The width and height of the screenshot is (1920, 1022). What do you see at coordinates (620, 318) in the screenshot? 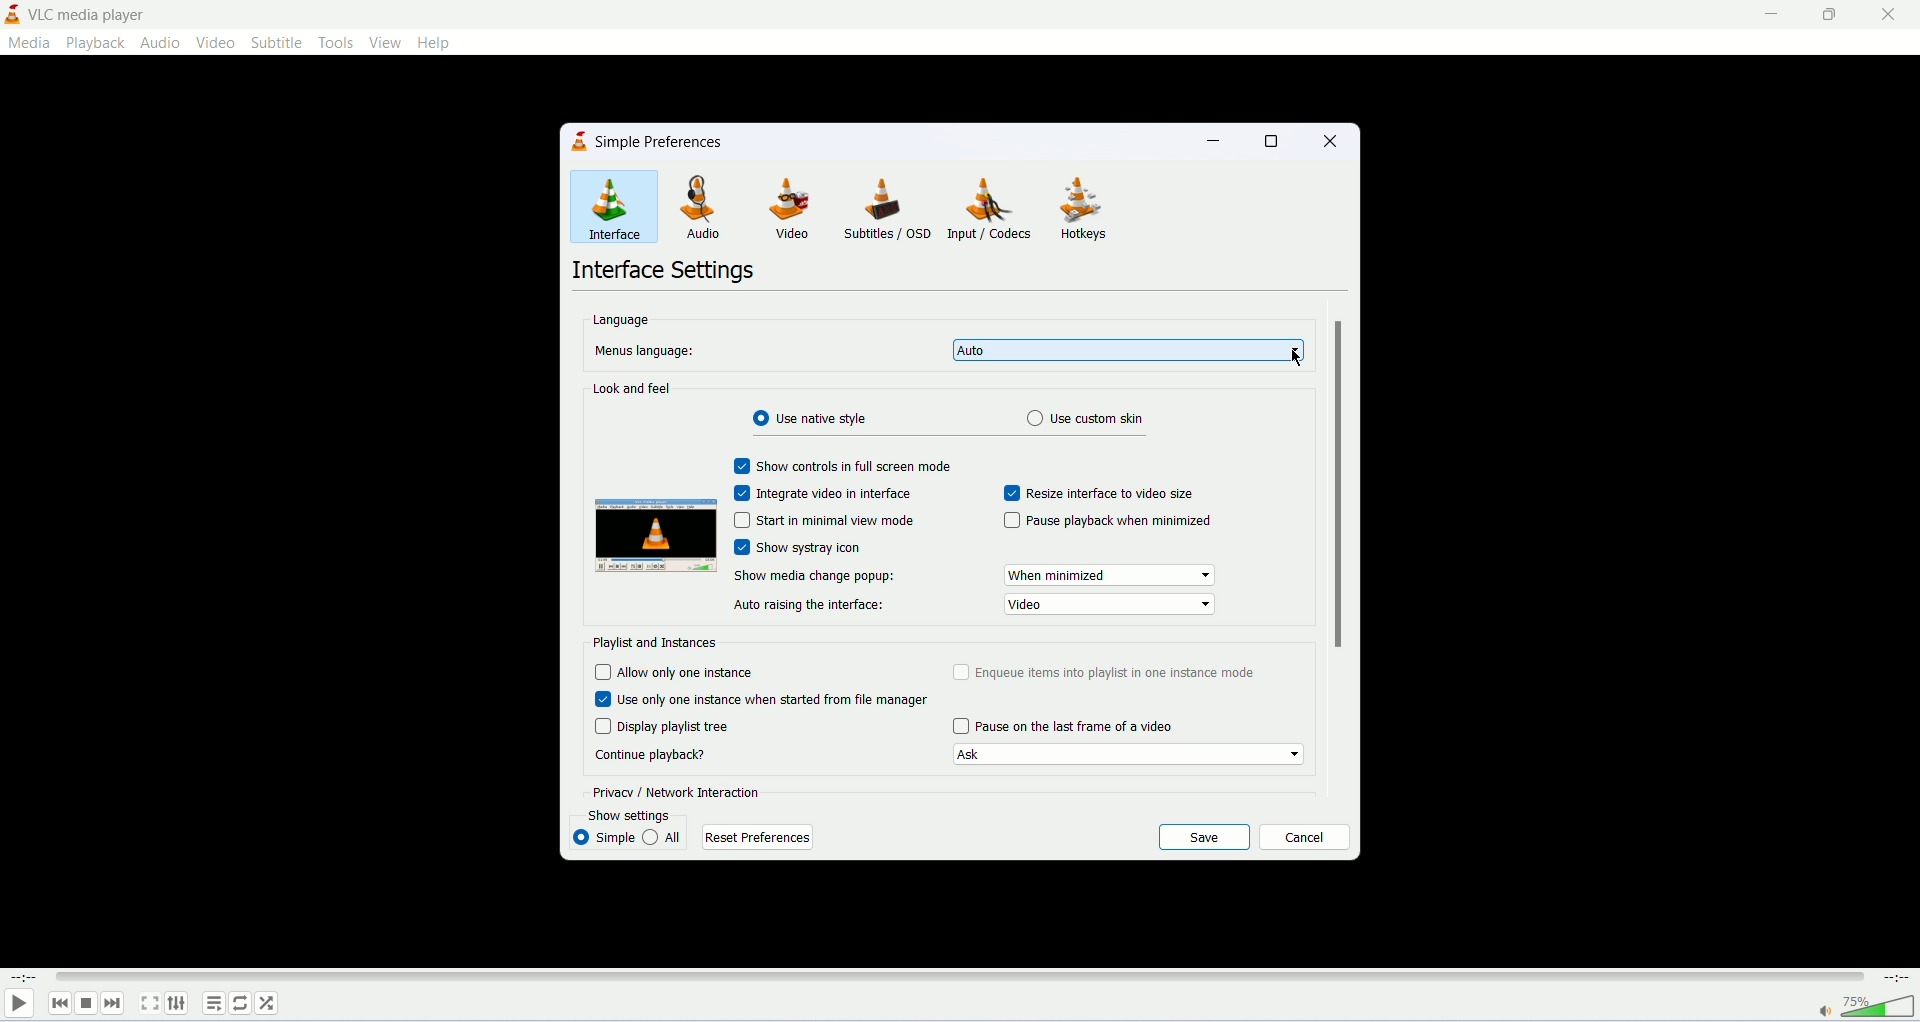
I see `language` at bounding box center [620, 318].